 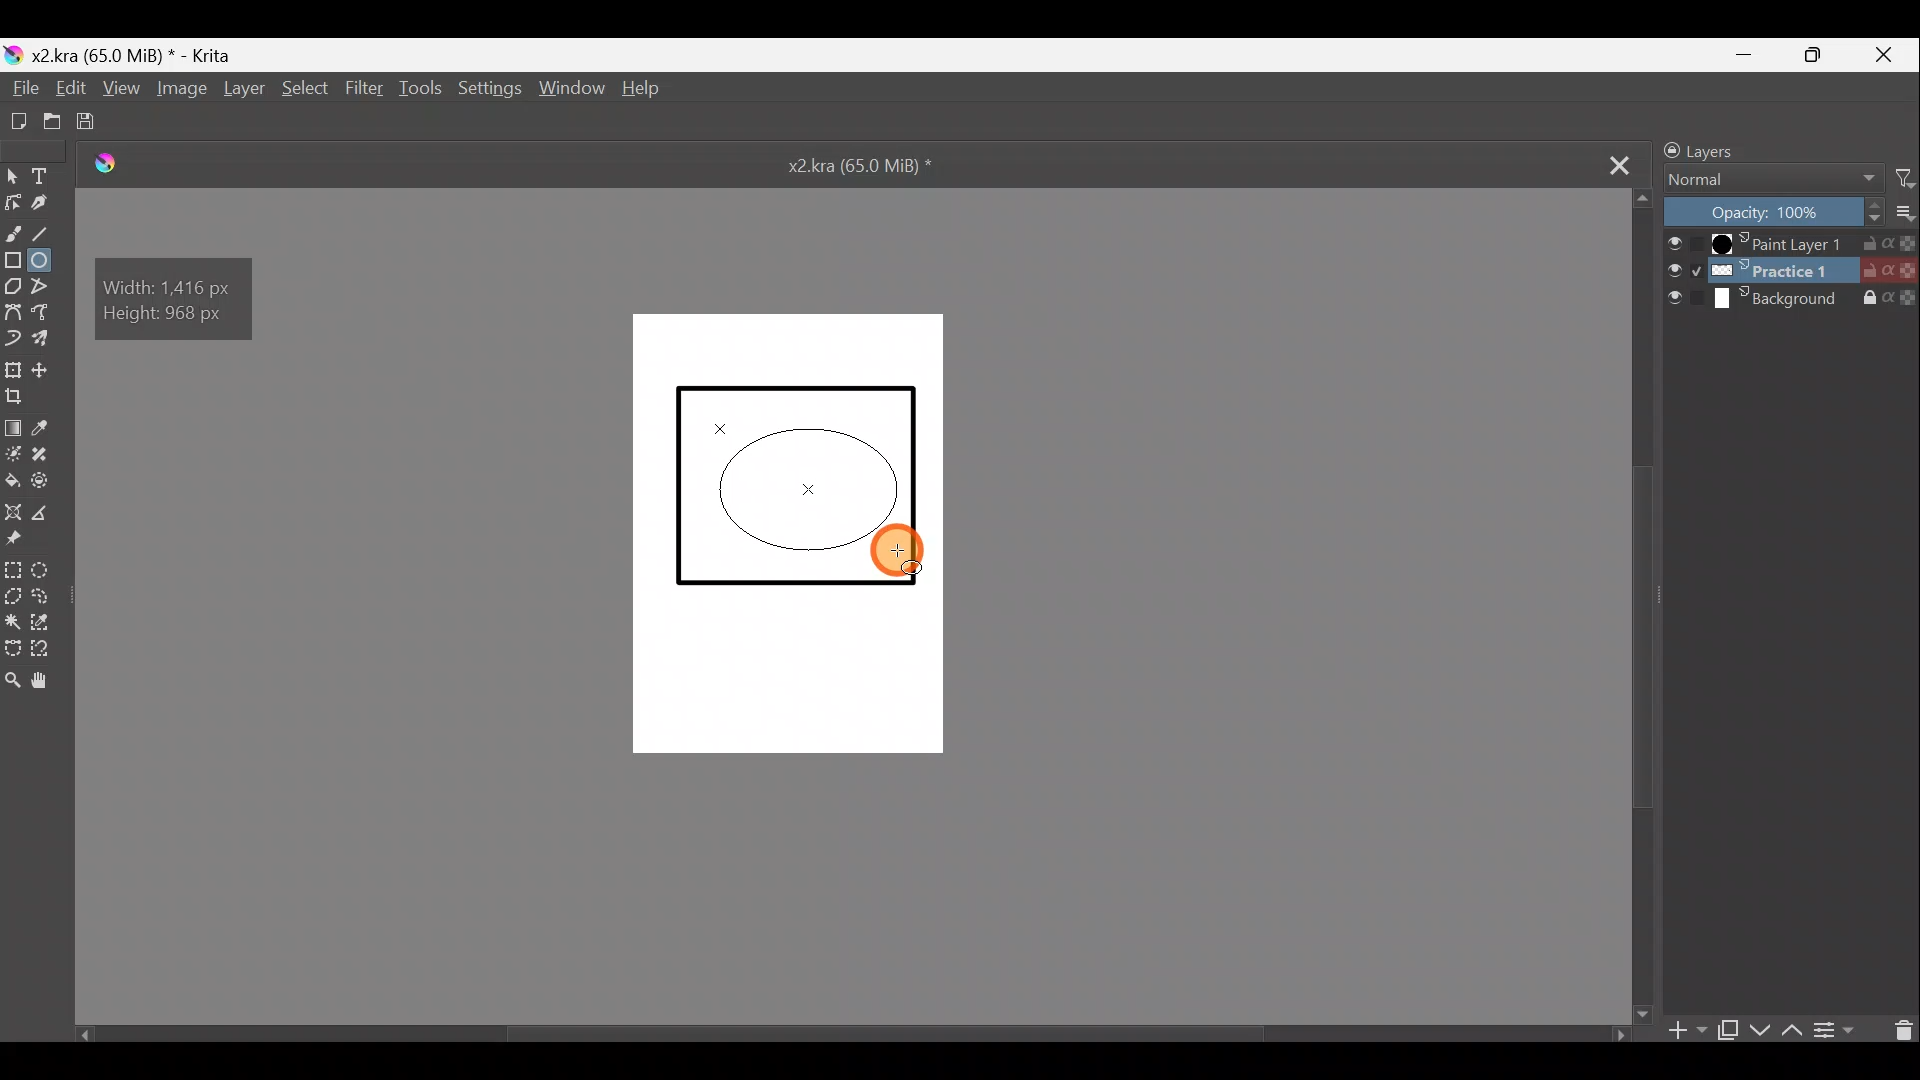 What do you see at coordinates (1900, 213) in the screenshot?
I see `More` at bounding box center [1900, 213].